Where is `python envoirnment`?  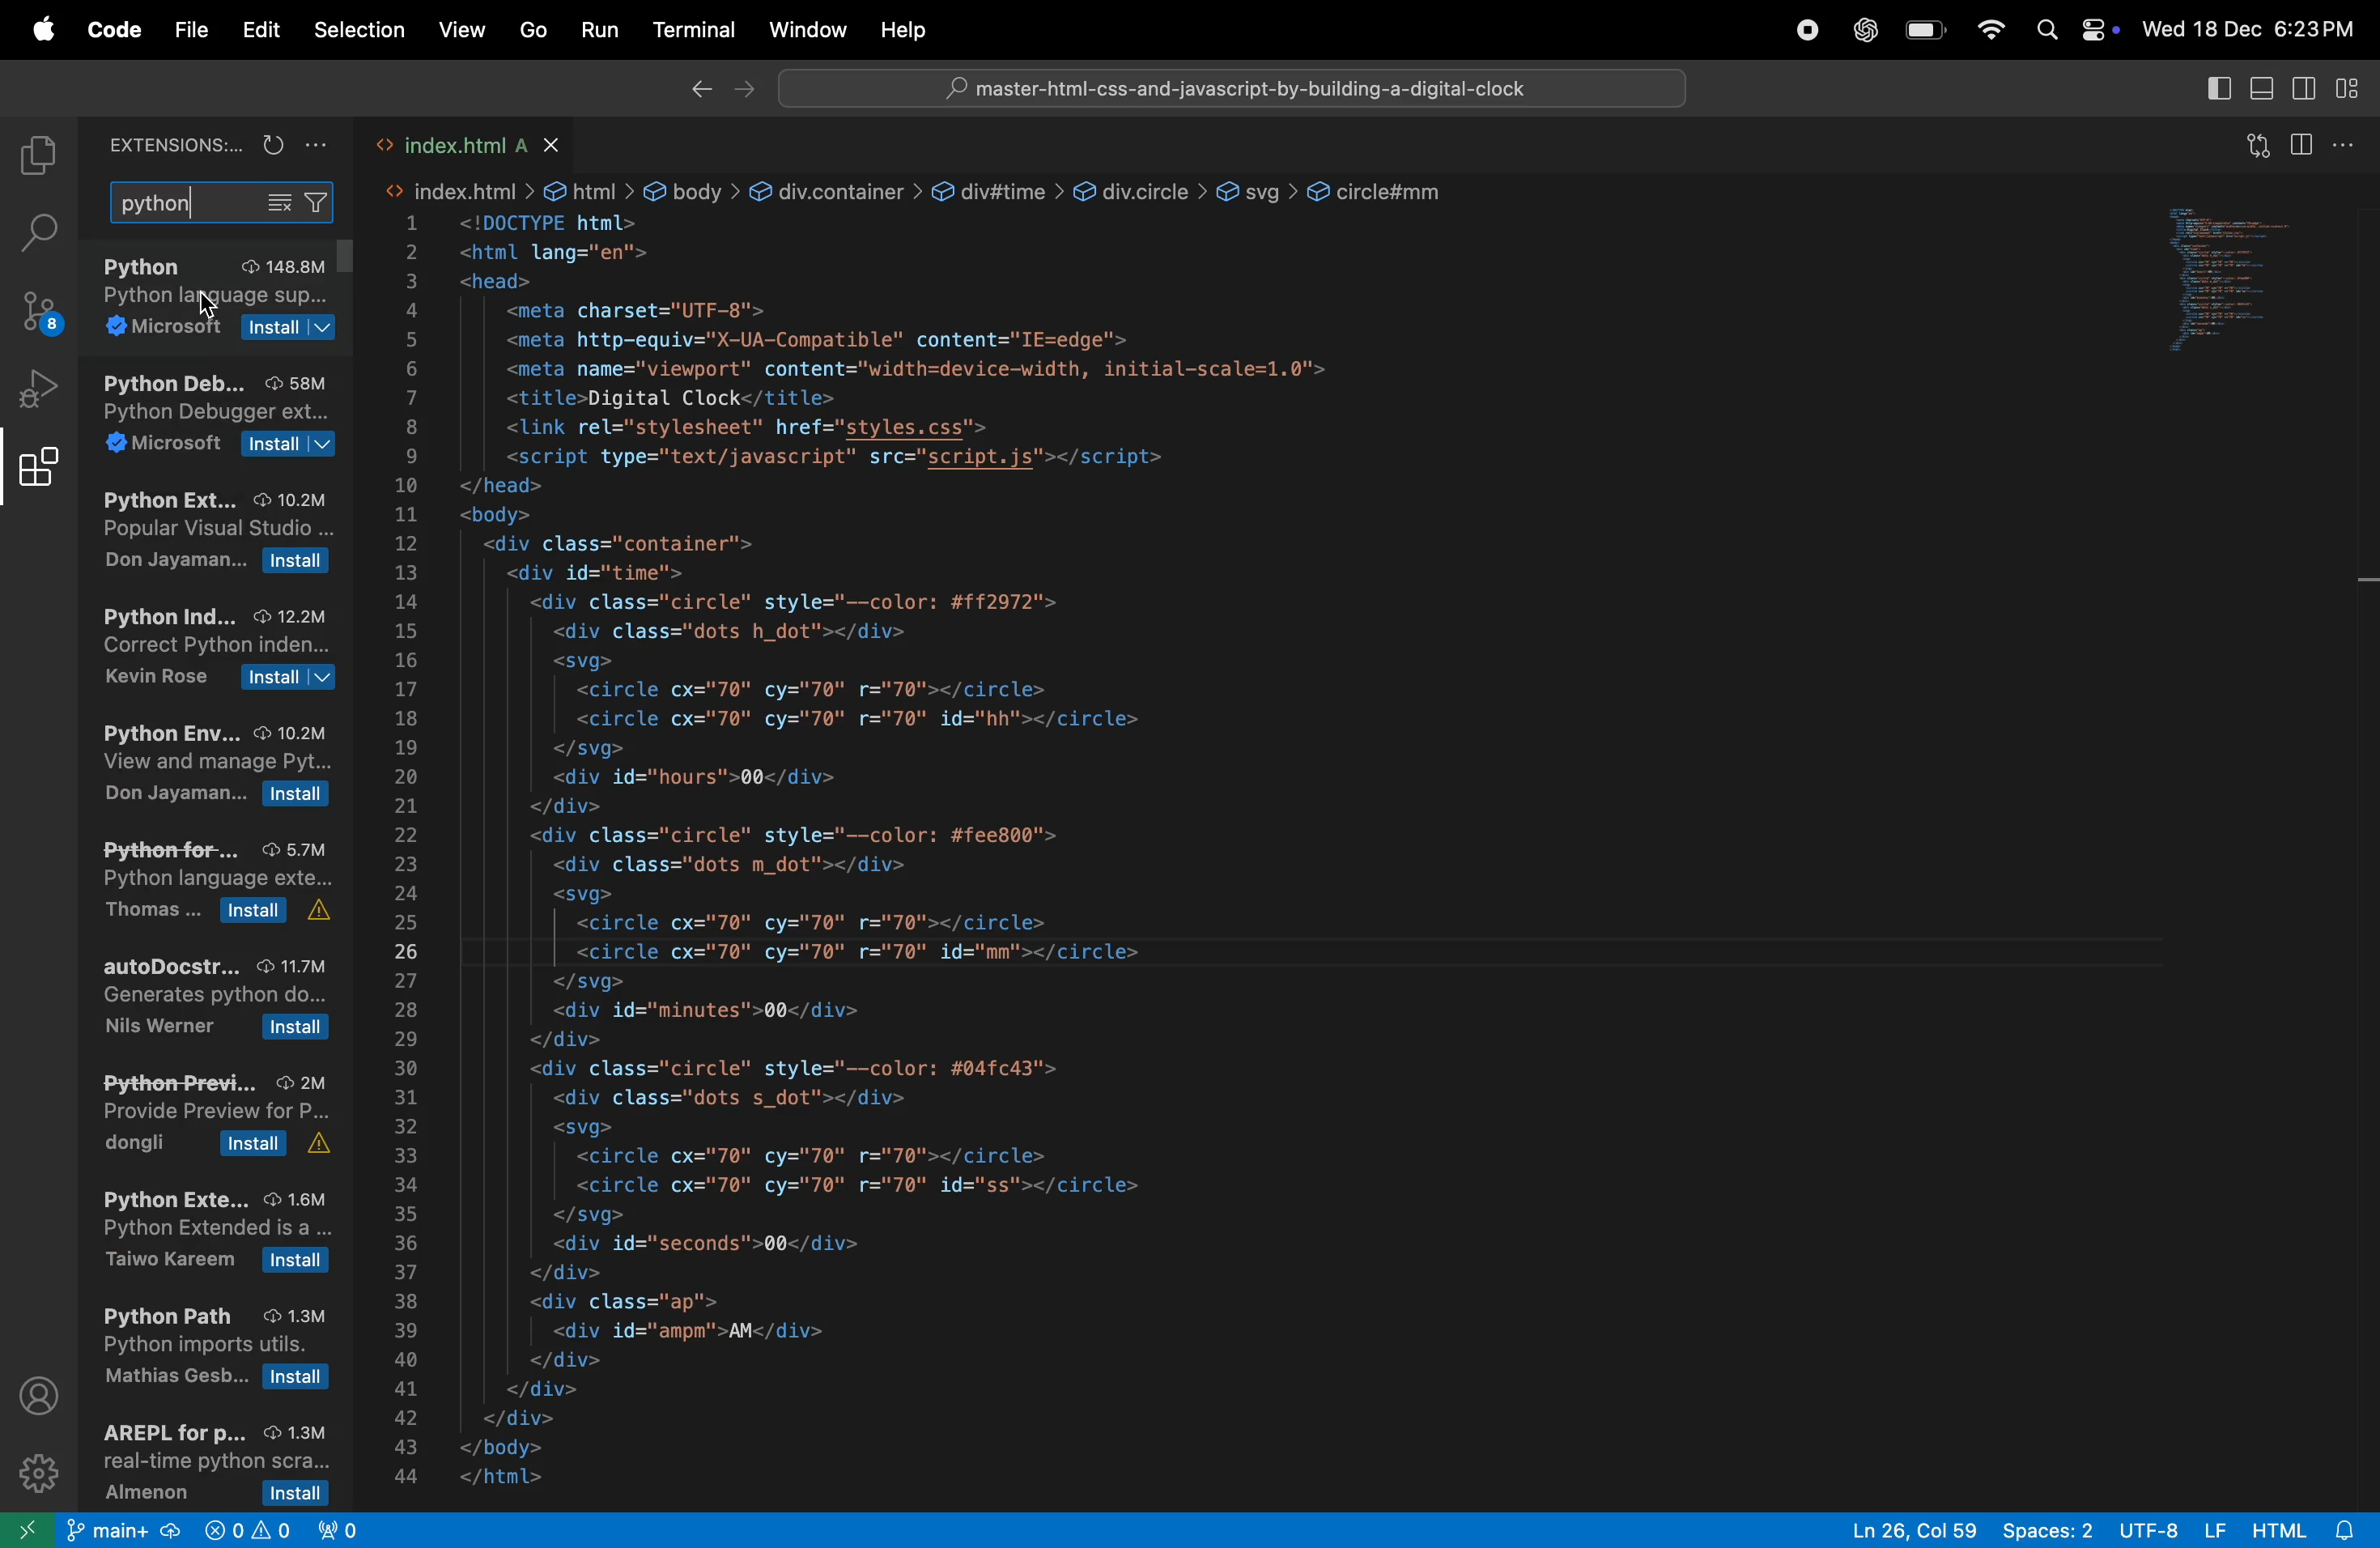
python envoirnment is located at coordinates (213, 770).